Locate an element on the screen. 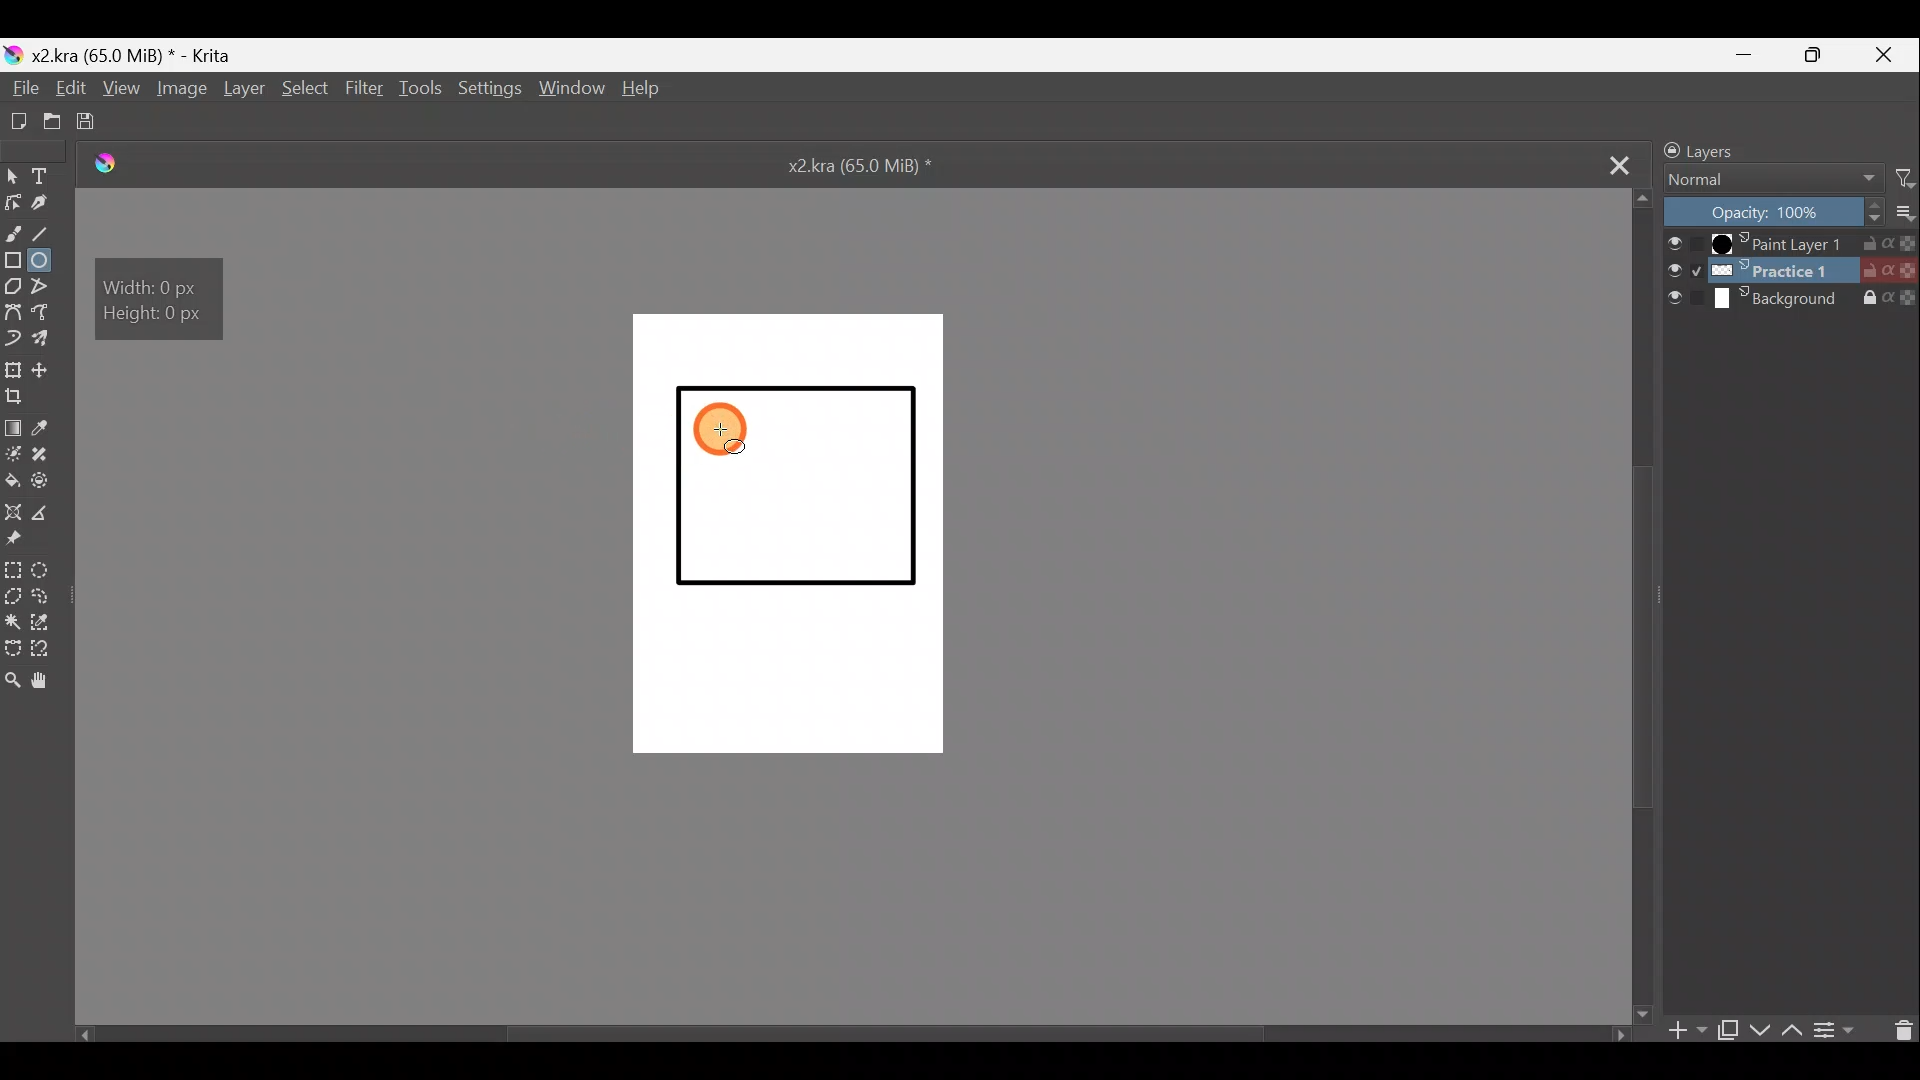 The image size is (1920, 1080). Line tool is located at coordinates (49, 231).